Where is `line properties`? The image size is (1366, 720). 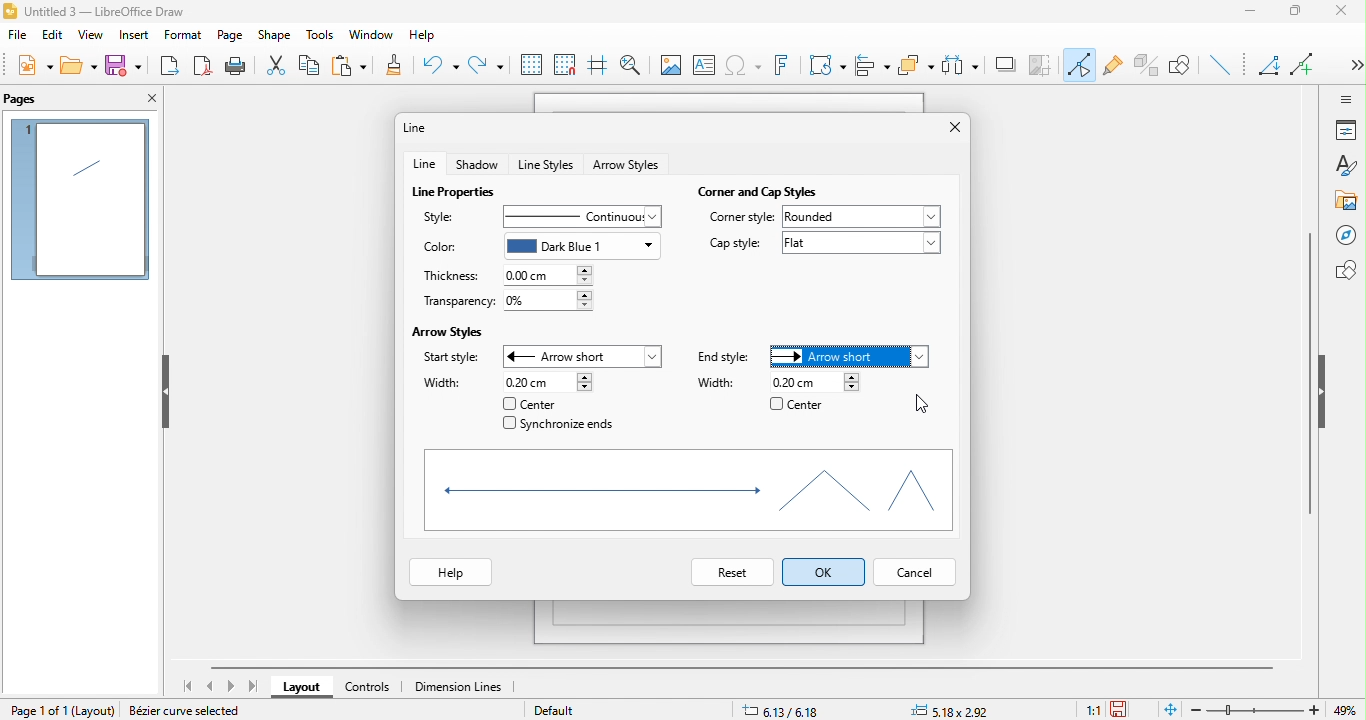 line properties is located at coordinates (457, 190).